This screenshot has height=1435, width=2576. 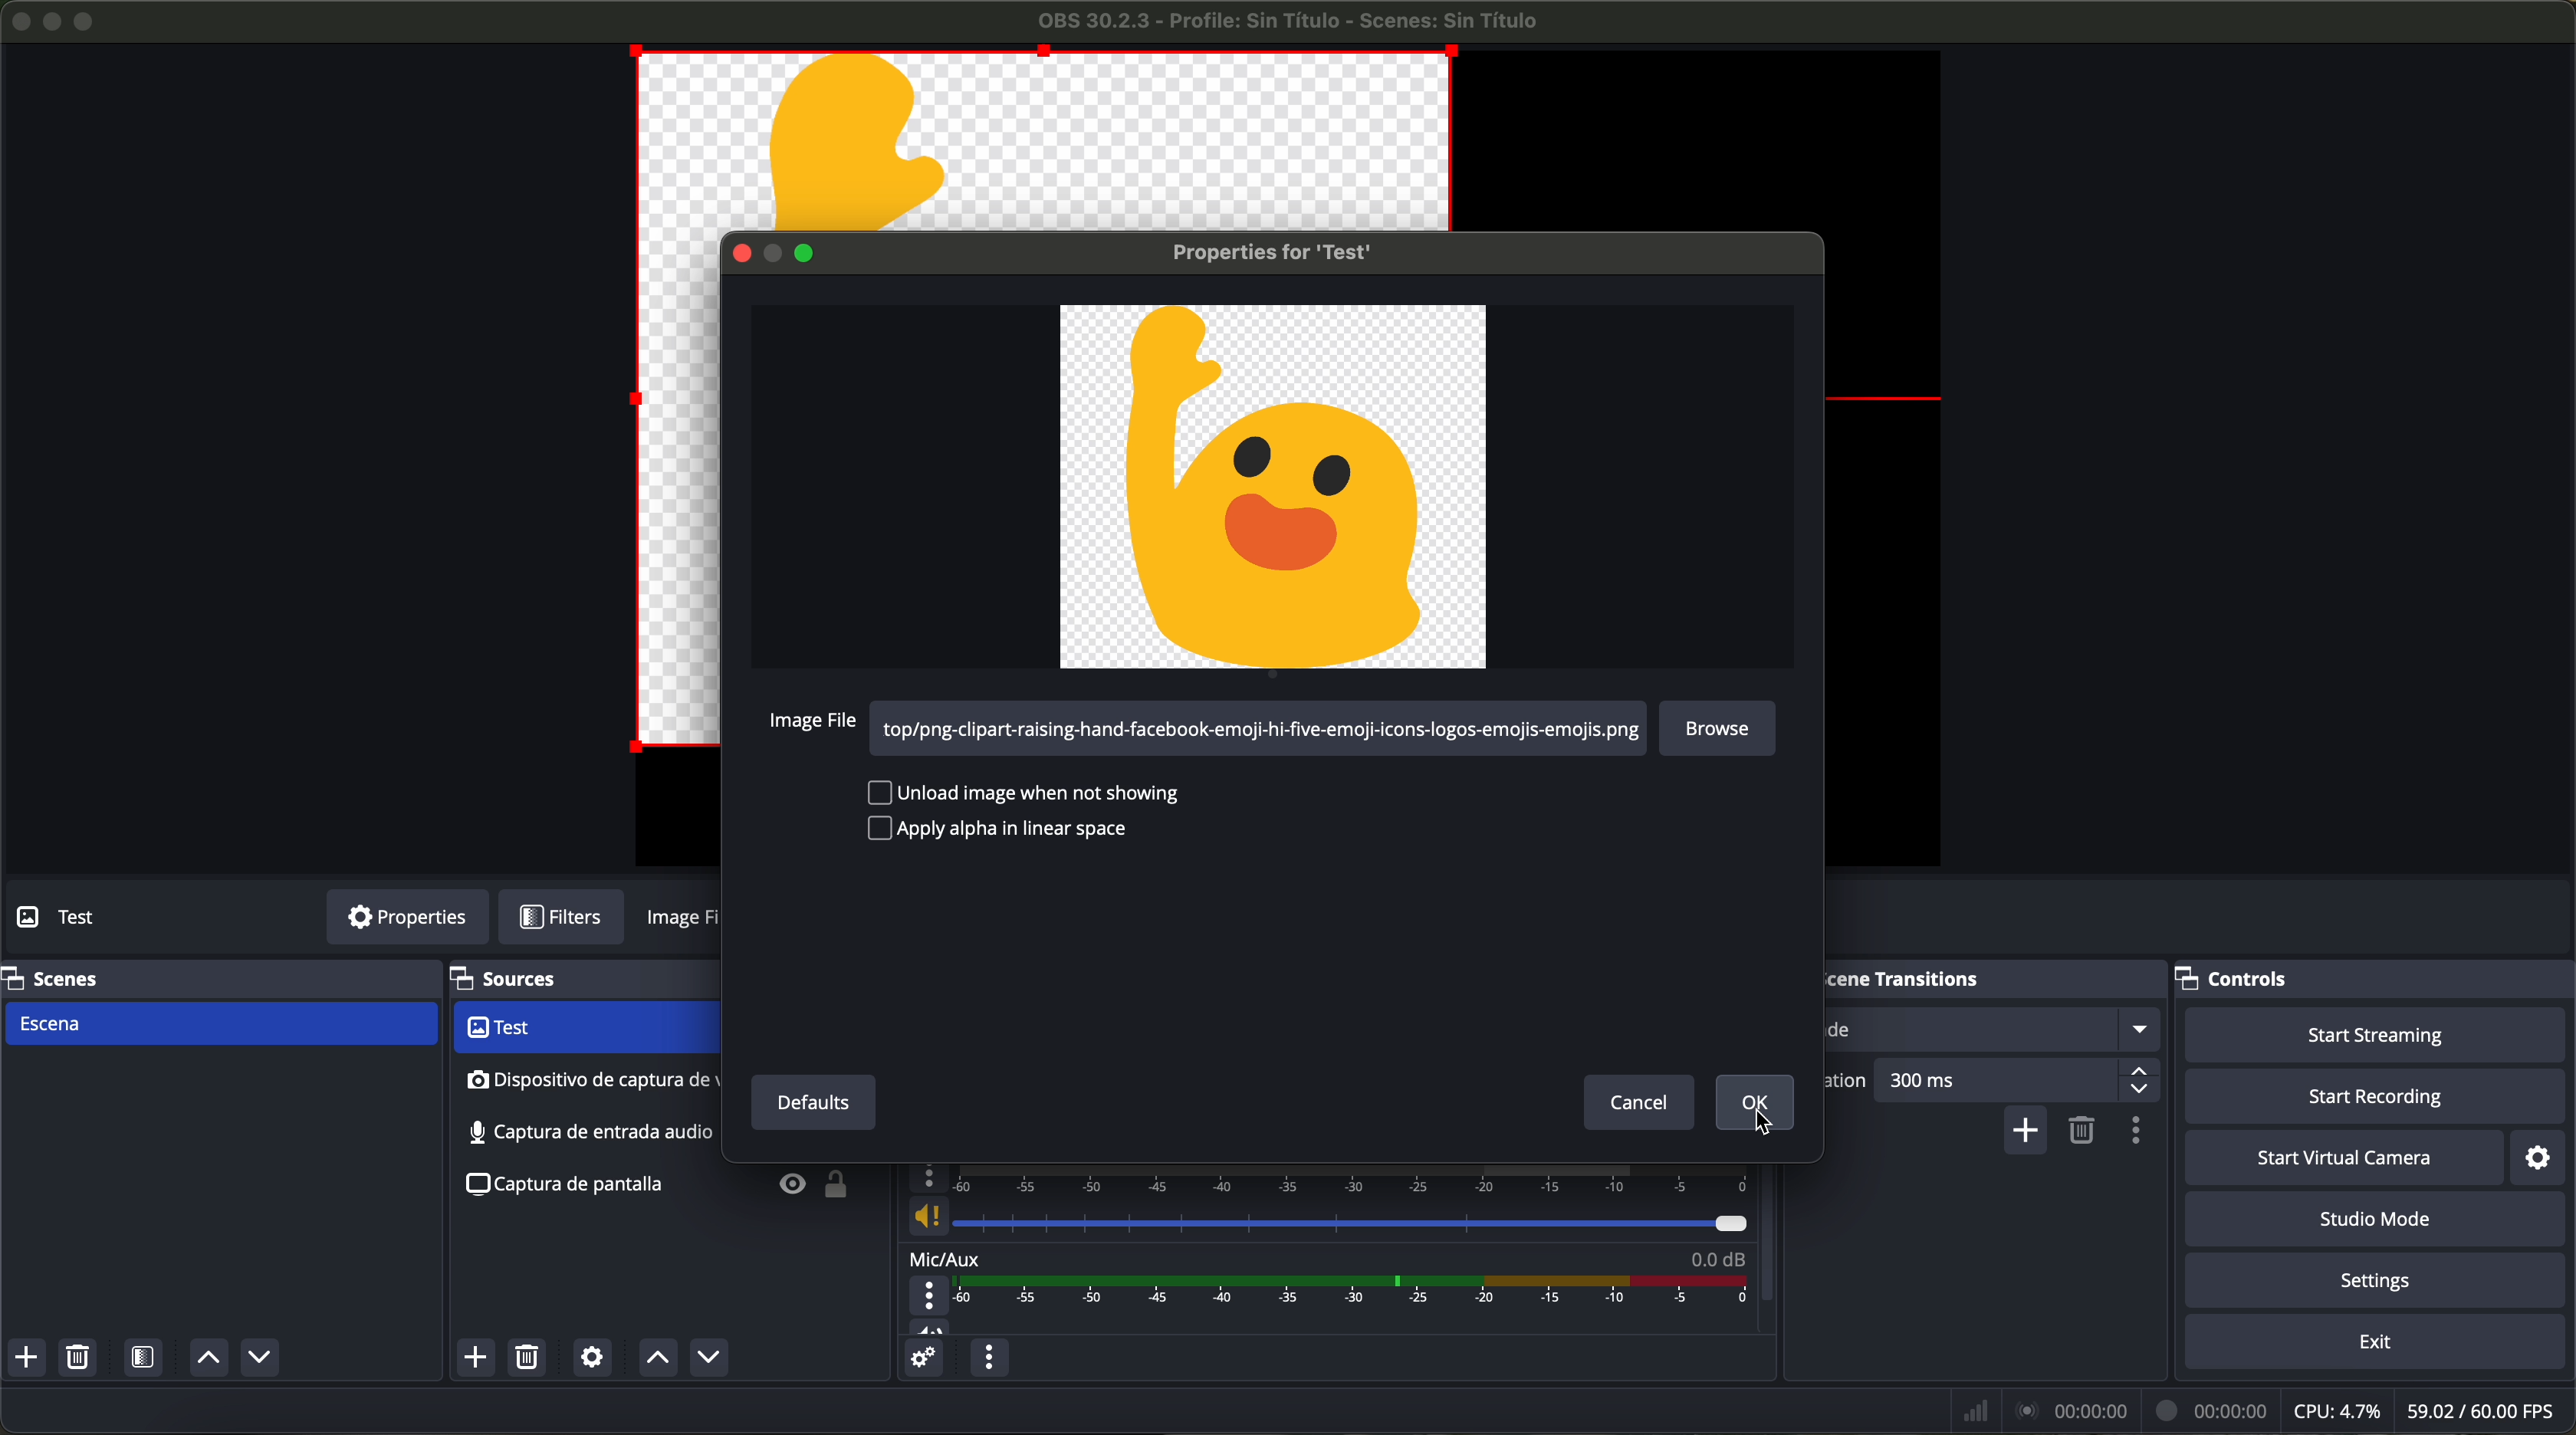 I want to click on image, so click(x=678, y=497).